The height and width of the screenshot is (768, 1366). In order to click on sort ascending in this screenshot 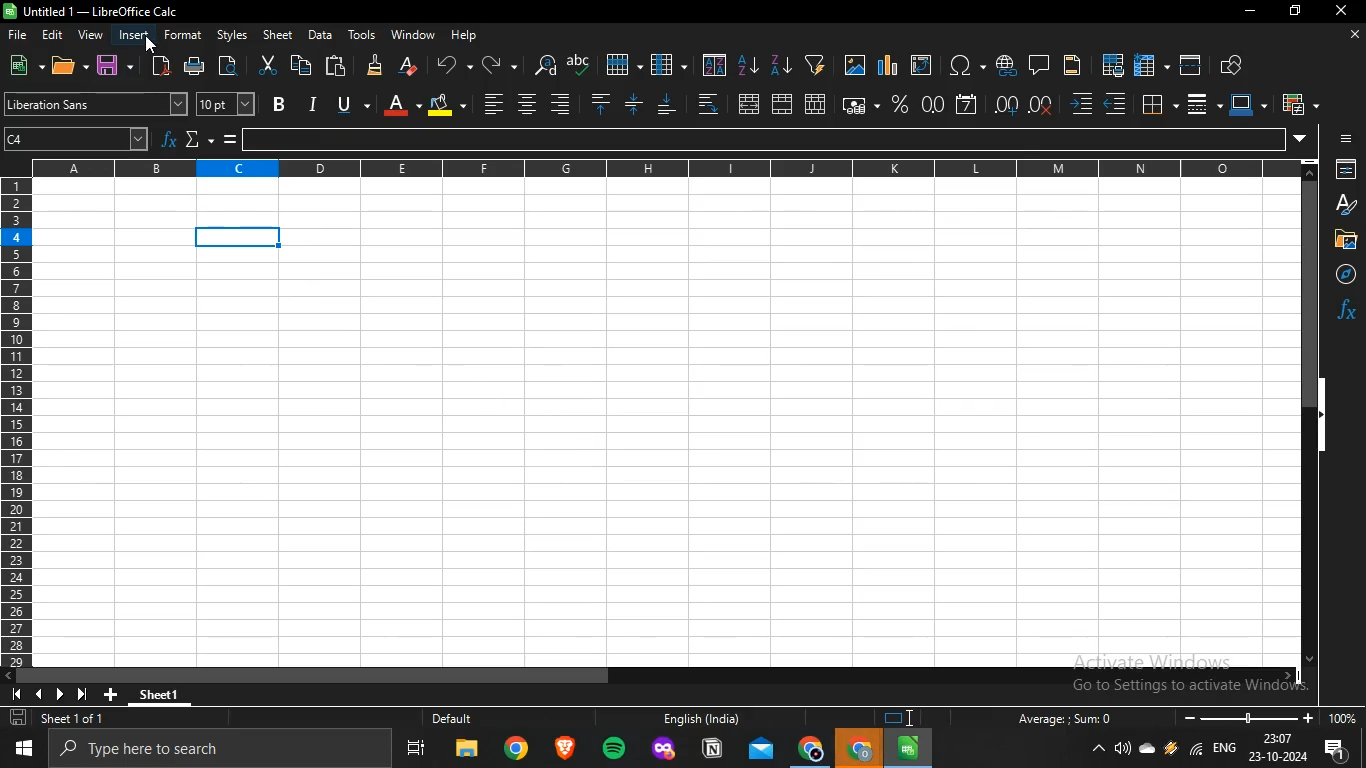, I will do `click(749, 64)`.